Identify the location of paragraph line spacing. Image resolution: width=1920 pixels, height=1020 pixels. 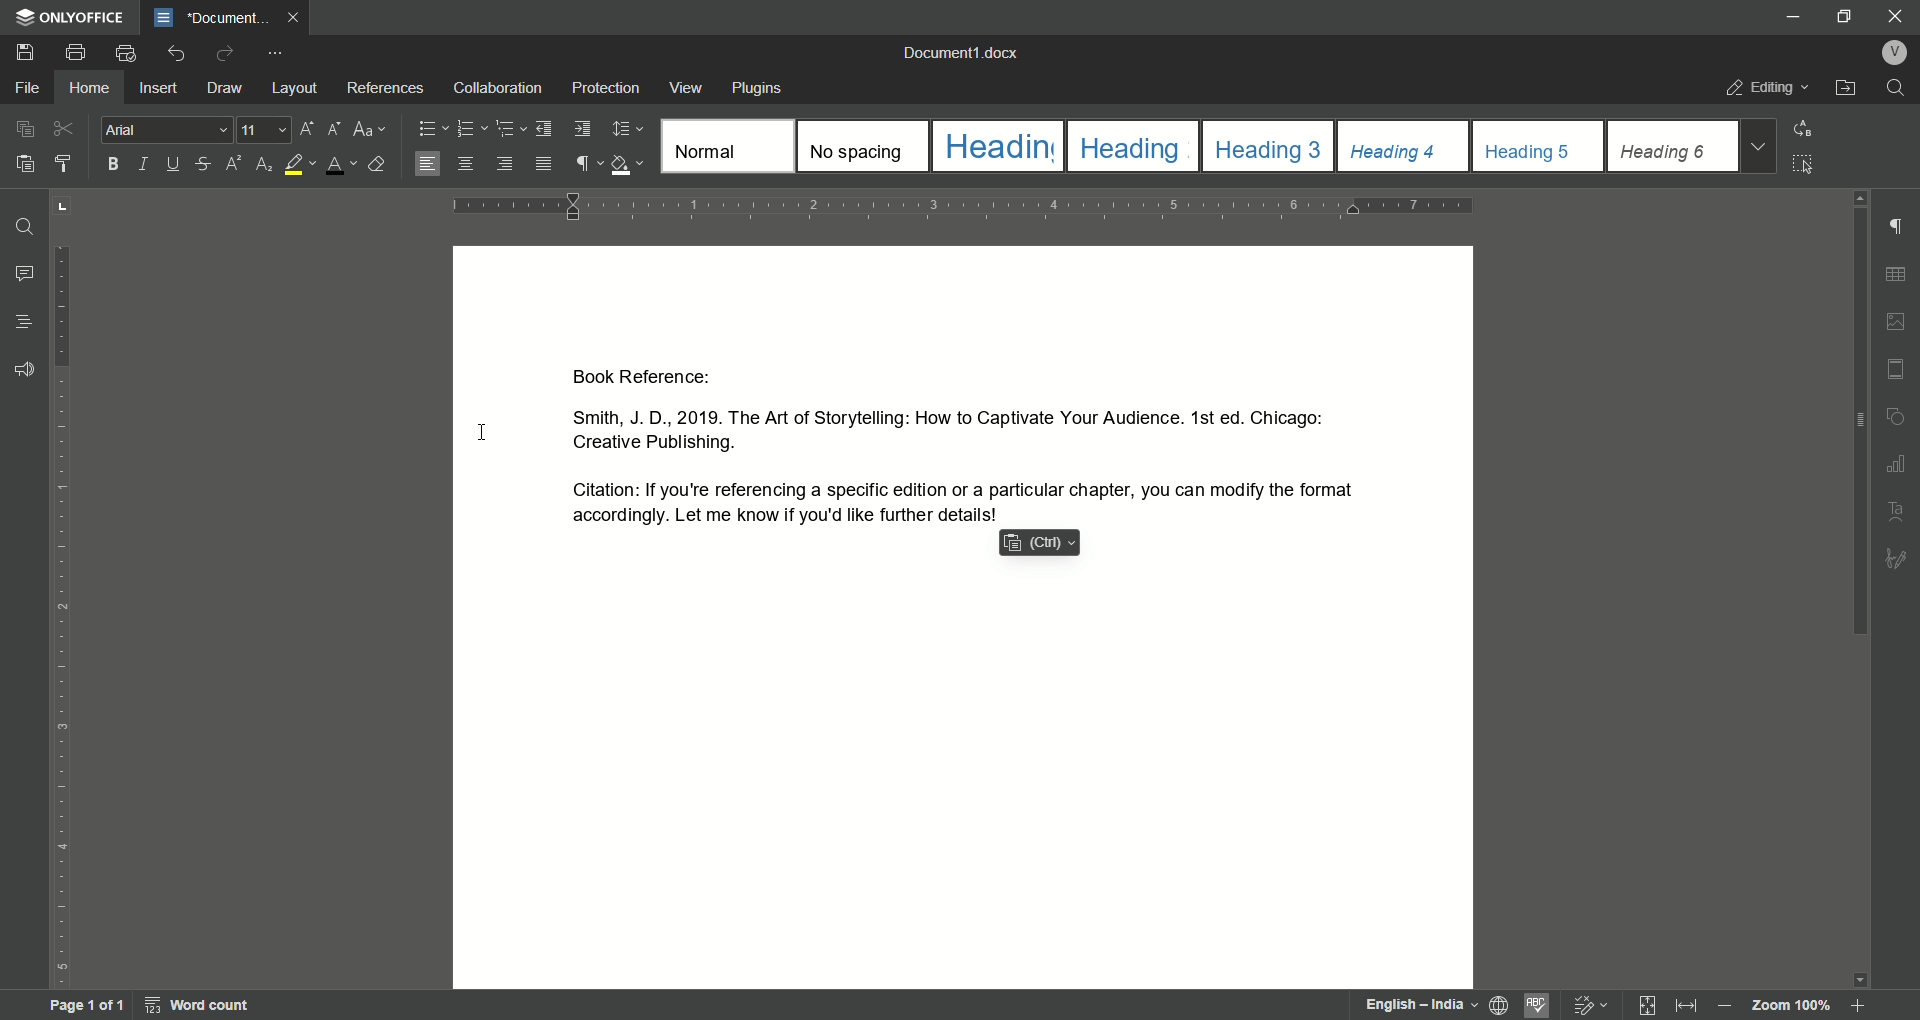
(626, 128).